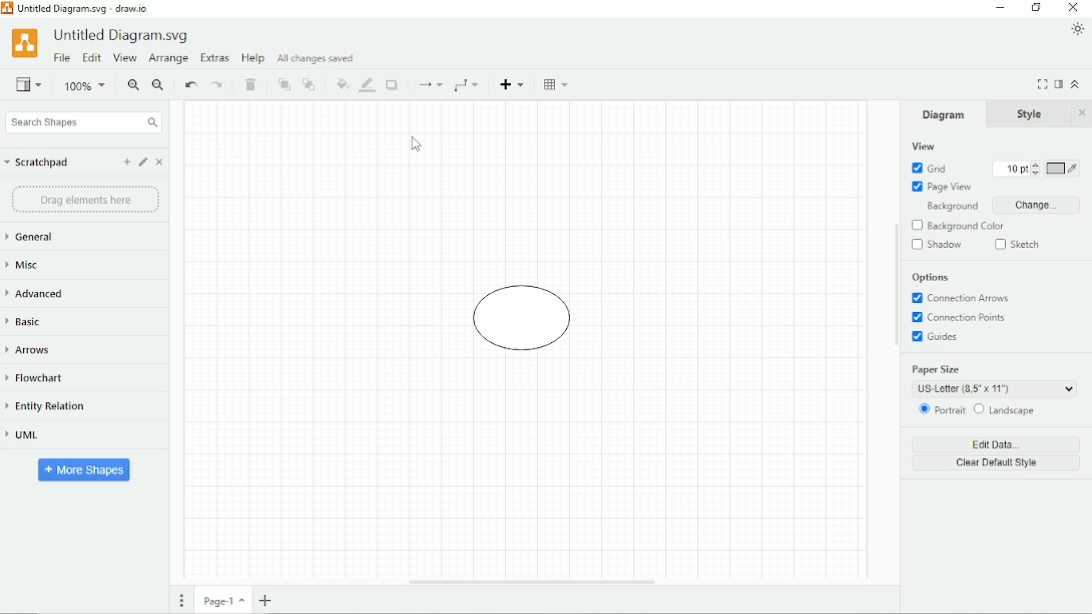  Describe the element at coordinates (24, 436) in the screenshot. I see `UML` at that location.